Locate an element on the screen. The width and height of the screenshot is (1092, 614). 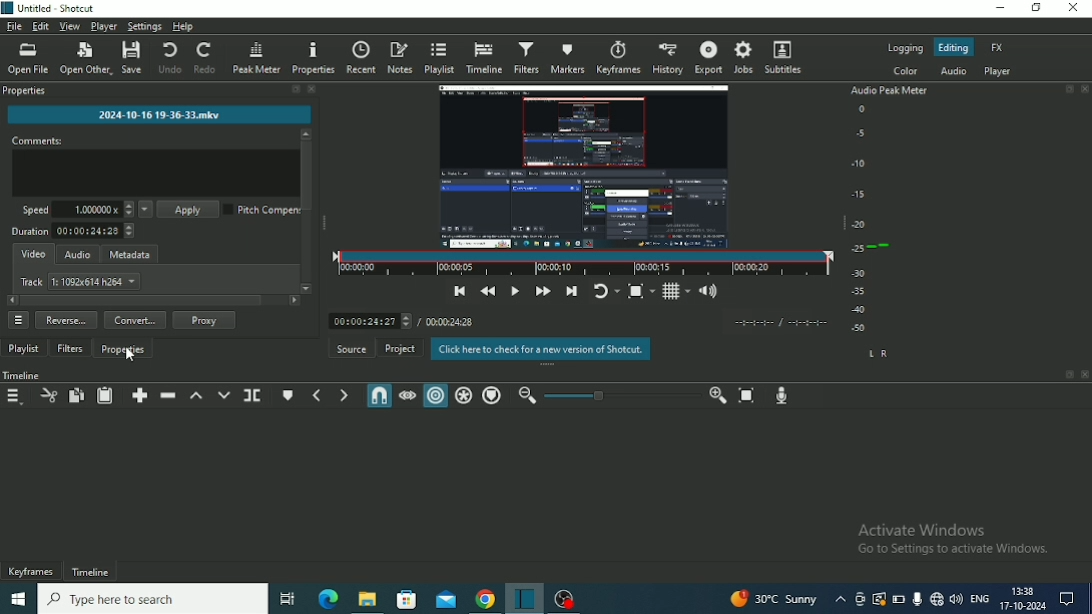
Battery is located at coordinates (898, 599).